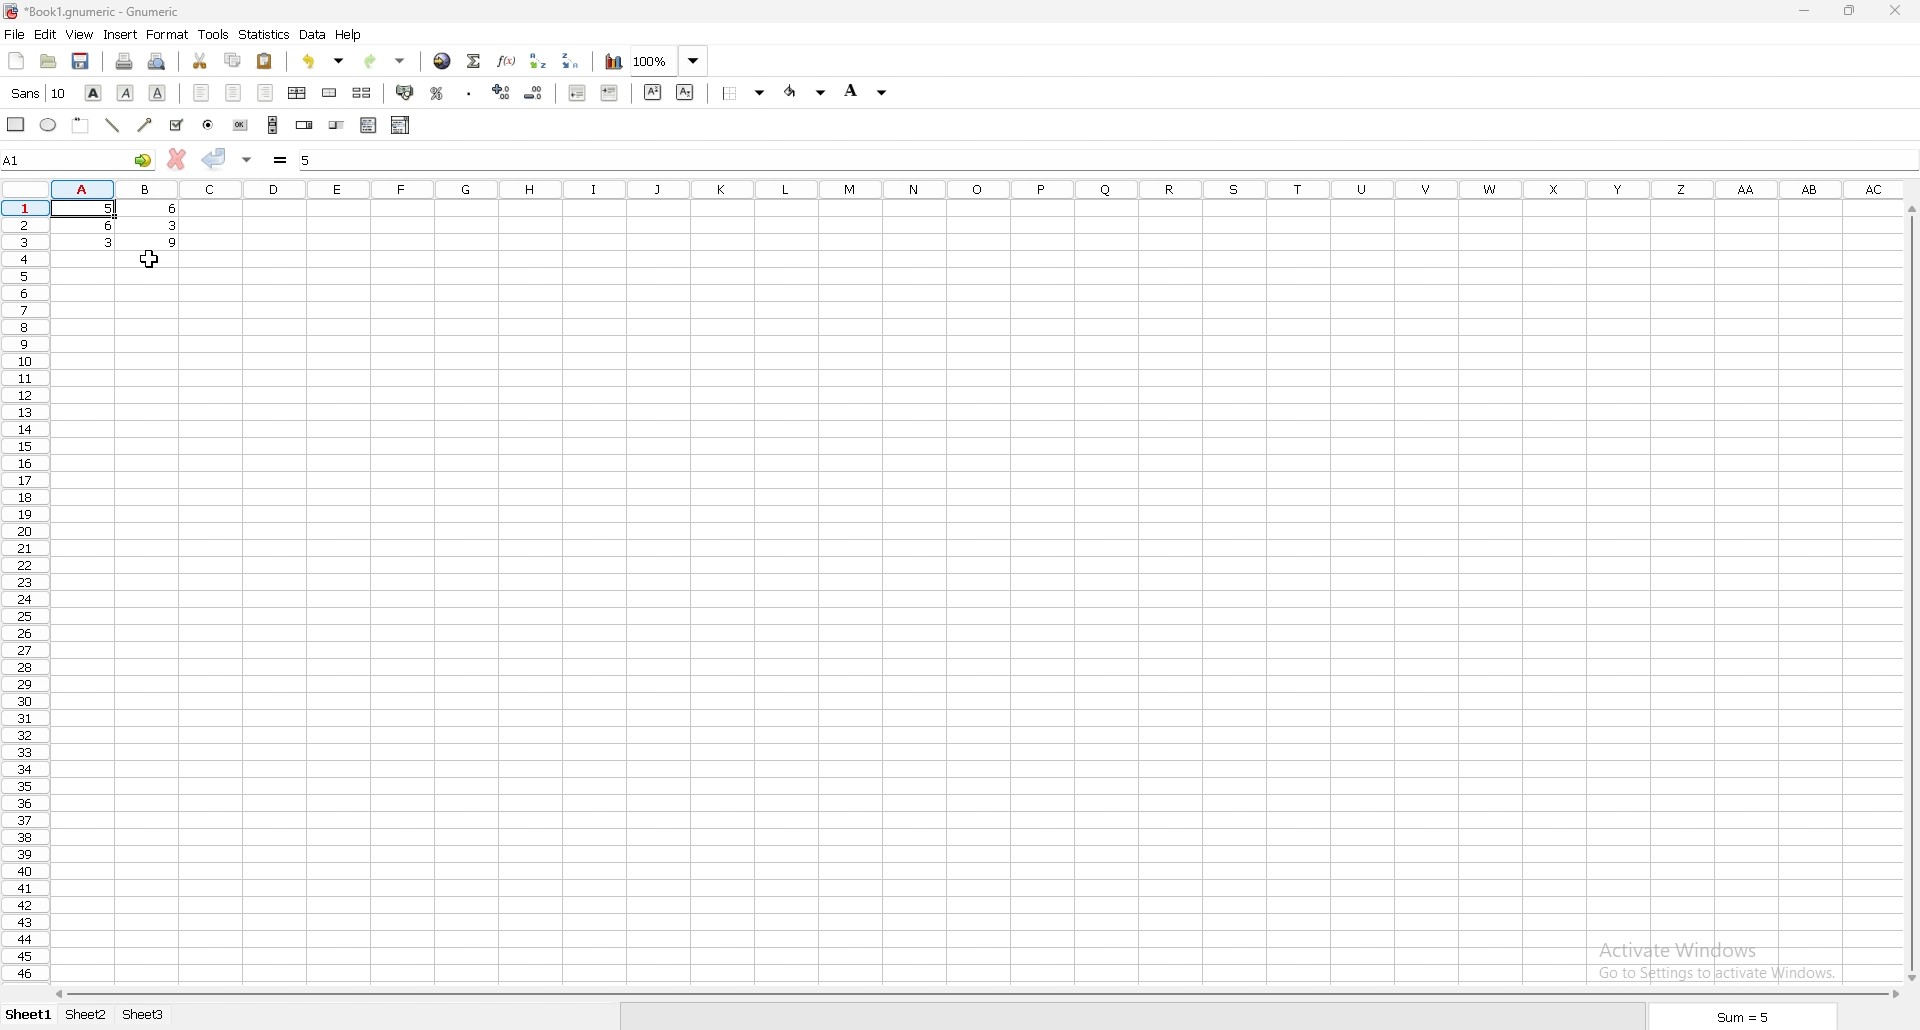 Image resolution: width=1920 pixels, height=1030 pixels. What do you see at coordinates (304, 125) in the screenshot?
I see `spin button` at bounding box center [304, 125].